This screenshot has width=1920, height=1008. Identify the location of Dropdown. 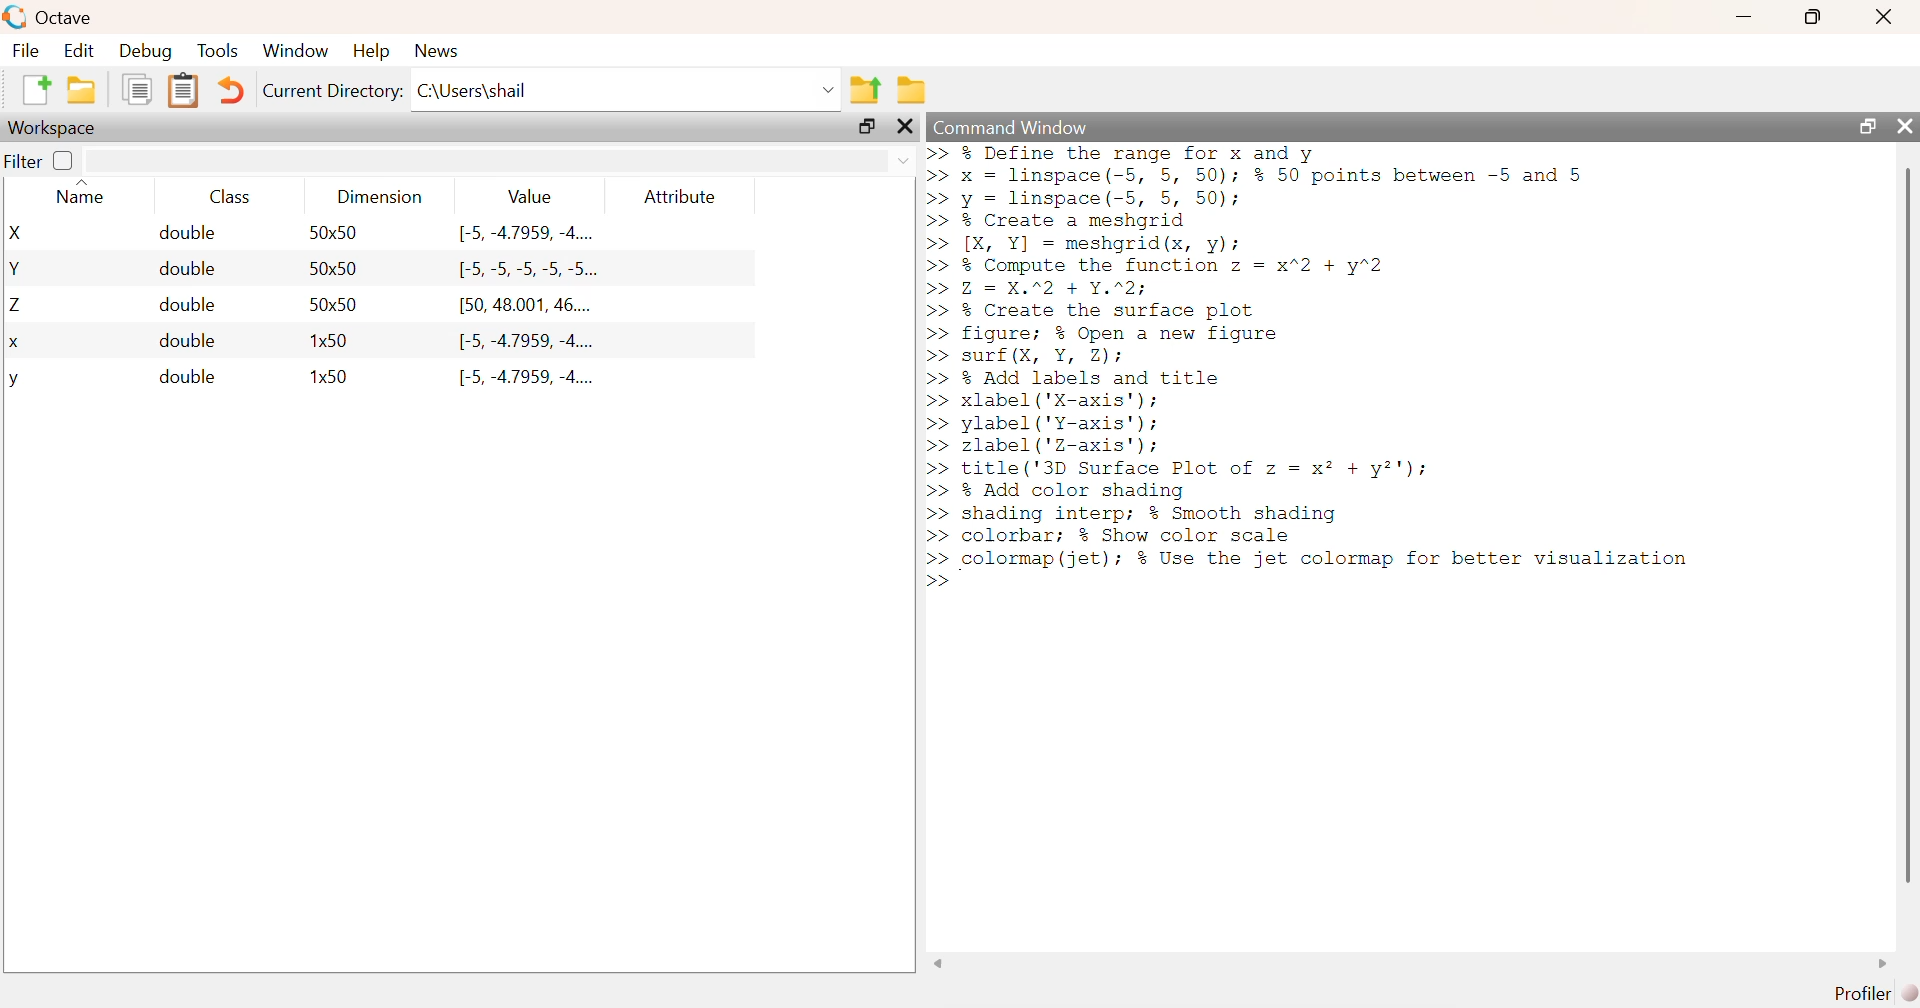
(830, 91).